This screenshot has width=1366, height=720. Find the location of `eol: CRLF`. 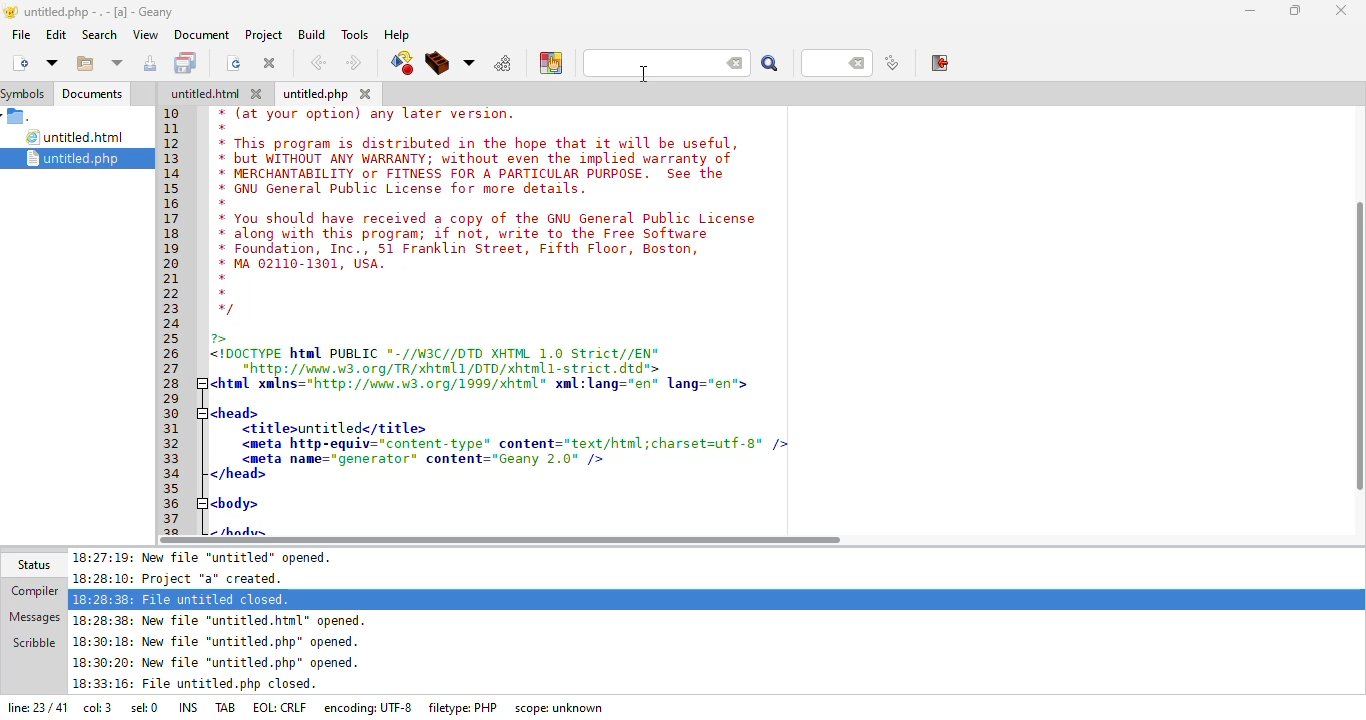

eol: CRLF is located at coordinates (282, 708).